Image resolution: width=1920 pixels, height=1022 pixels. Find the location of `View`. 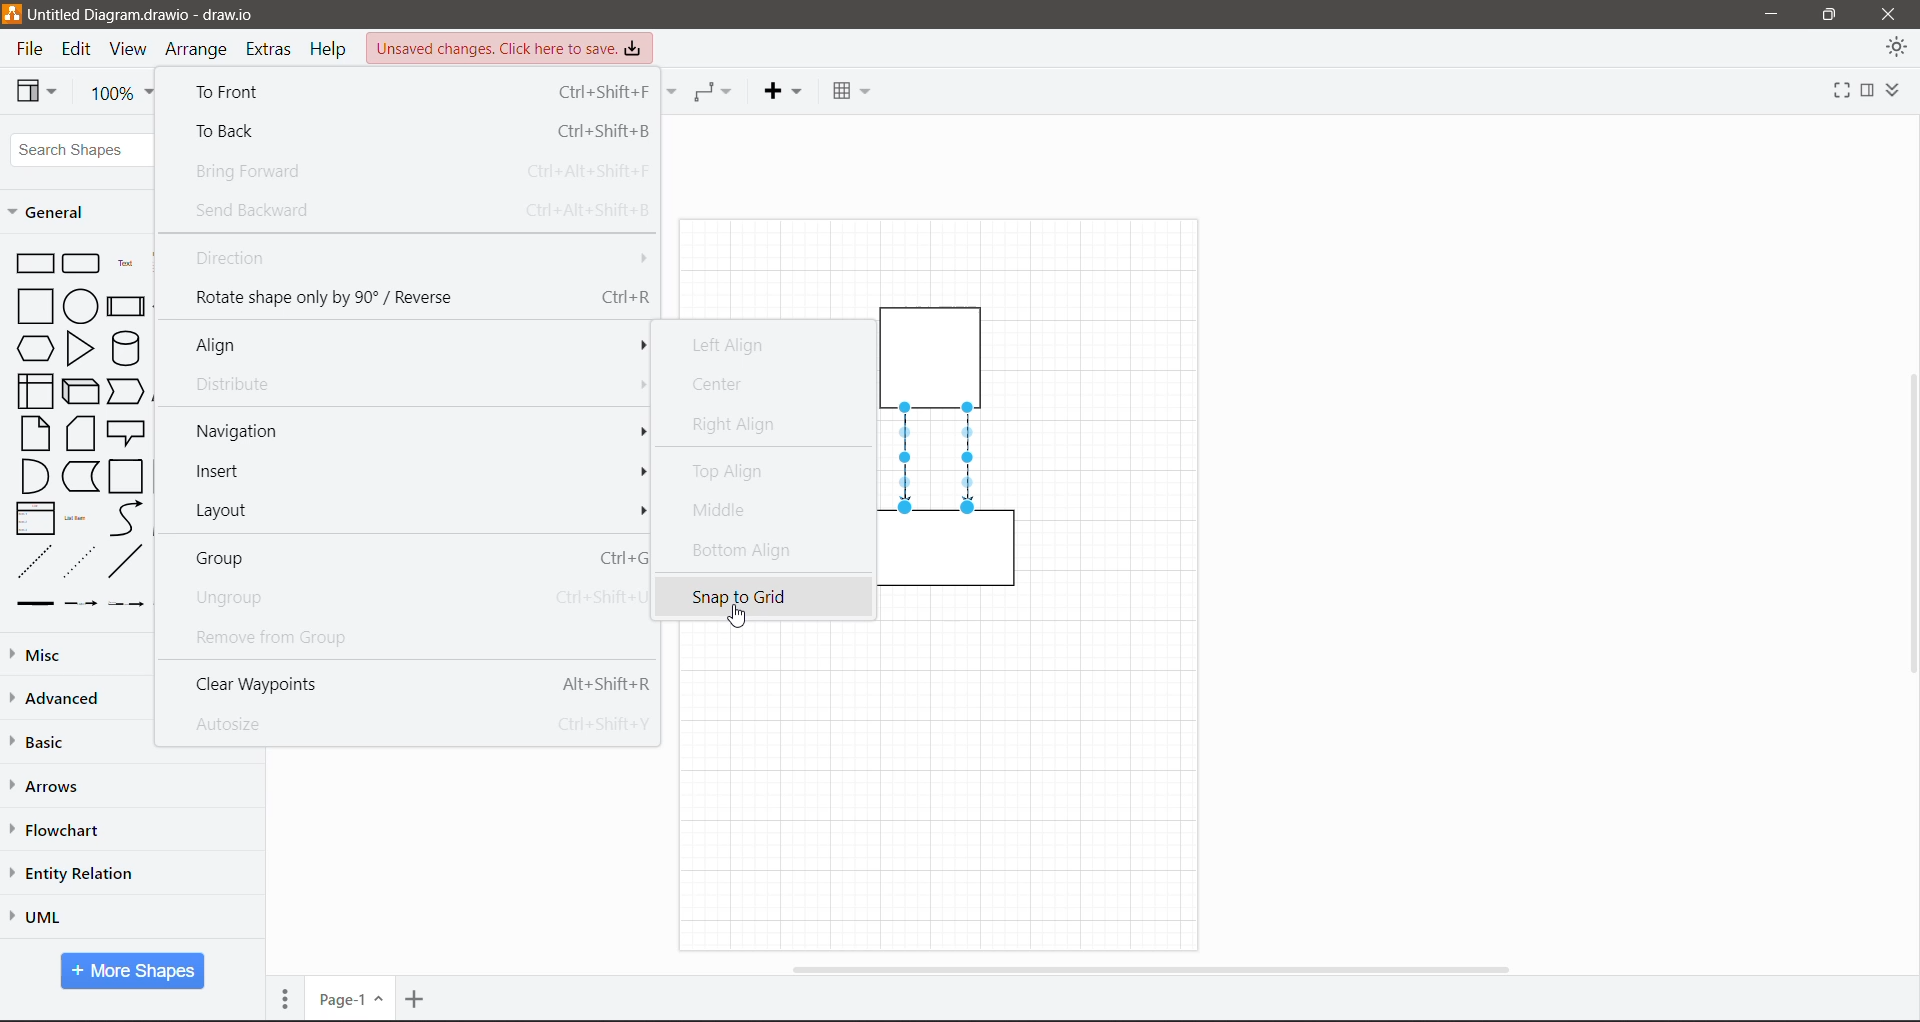

View is located at coordinates (37, 90).